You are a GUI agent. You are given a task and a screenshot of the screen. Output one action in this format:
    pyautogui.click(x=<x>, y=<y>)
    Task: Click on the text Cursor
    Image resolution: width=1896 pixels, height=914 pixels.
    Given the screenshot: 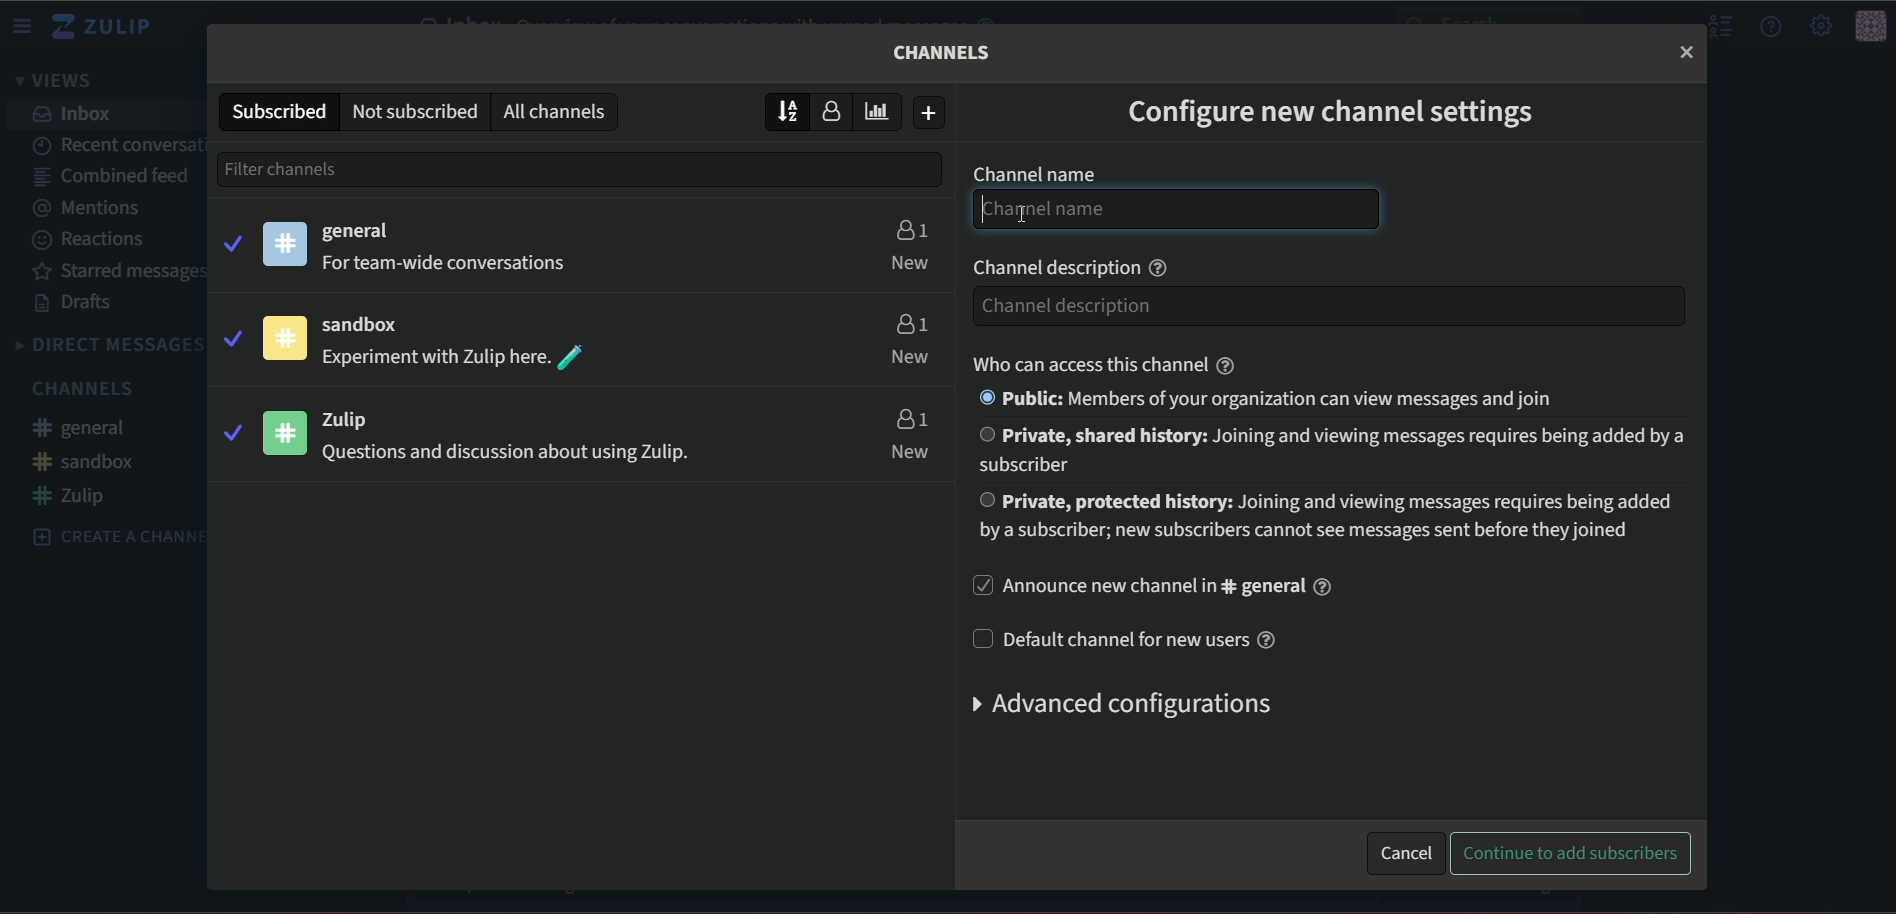 What is the action you would take?
    pyautogui.click(x=1013, y=208)
    